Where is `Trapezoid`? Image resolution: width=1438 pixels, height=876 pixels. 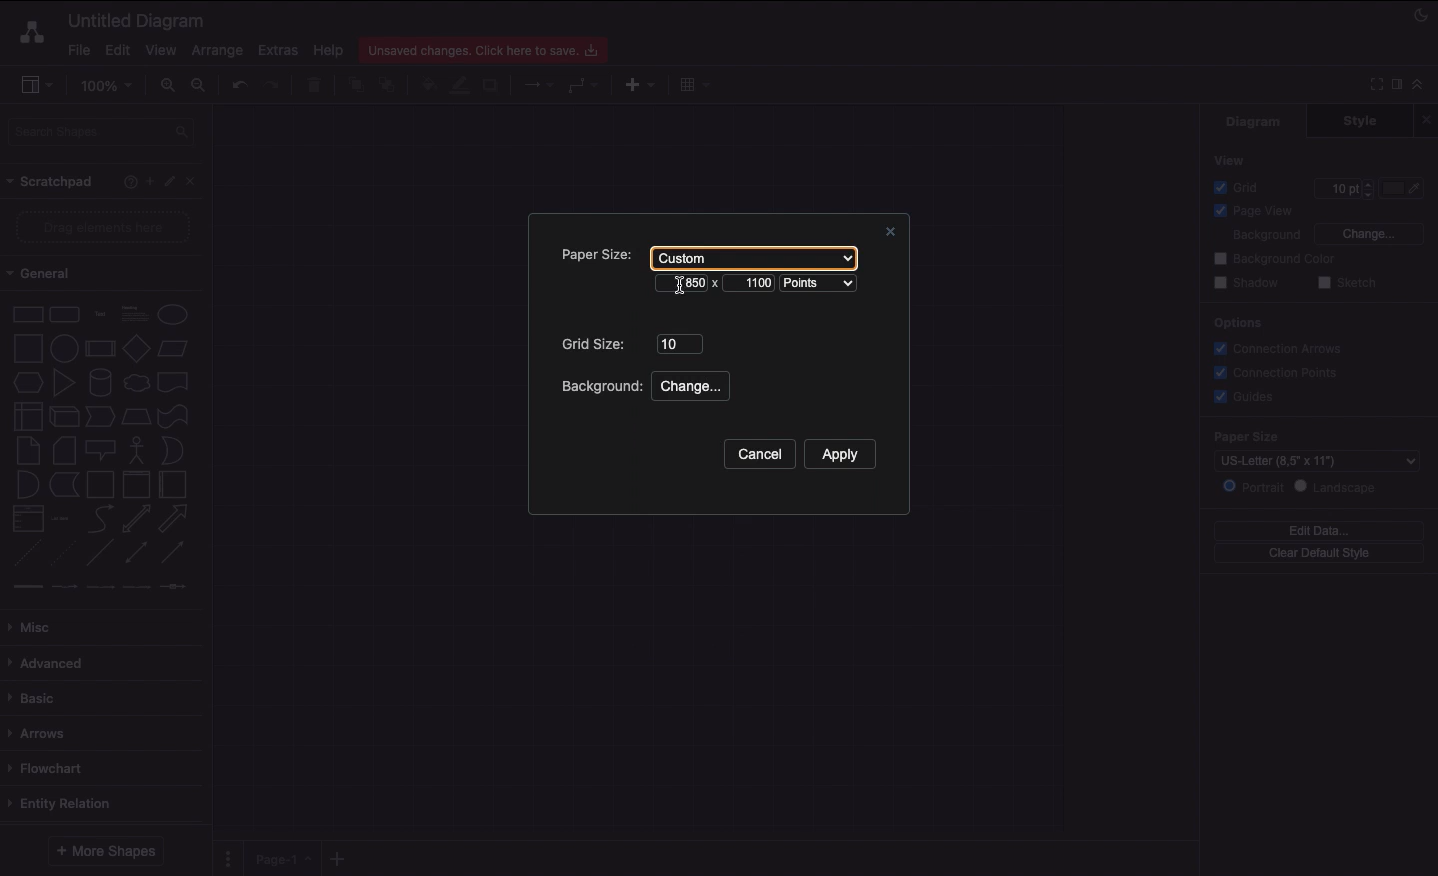
Trapezoid is located at coordinates (134, 417).